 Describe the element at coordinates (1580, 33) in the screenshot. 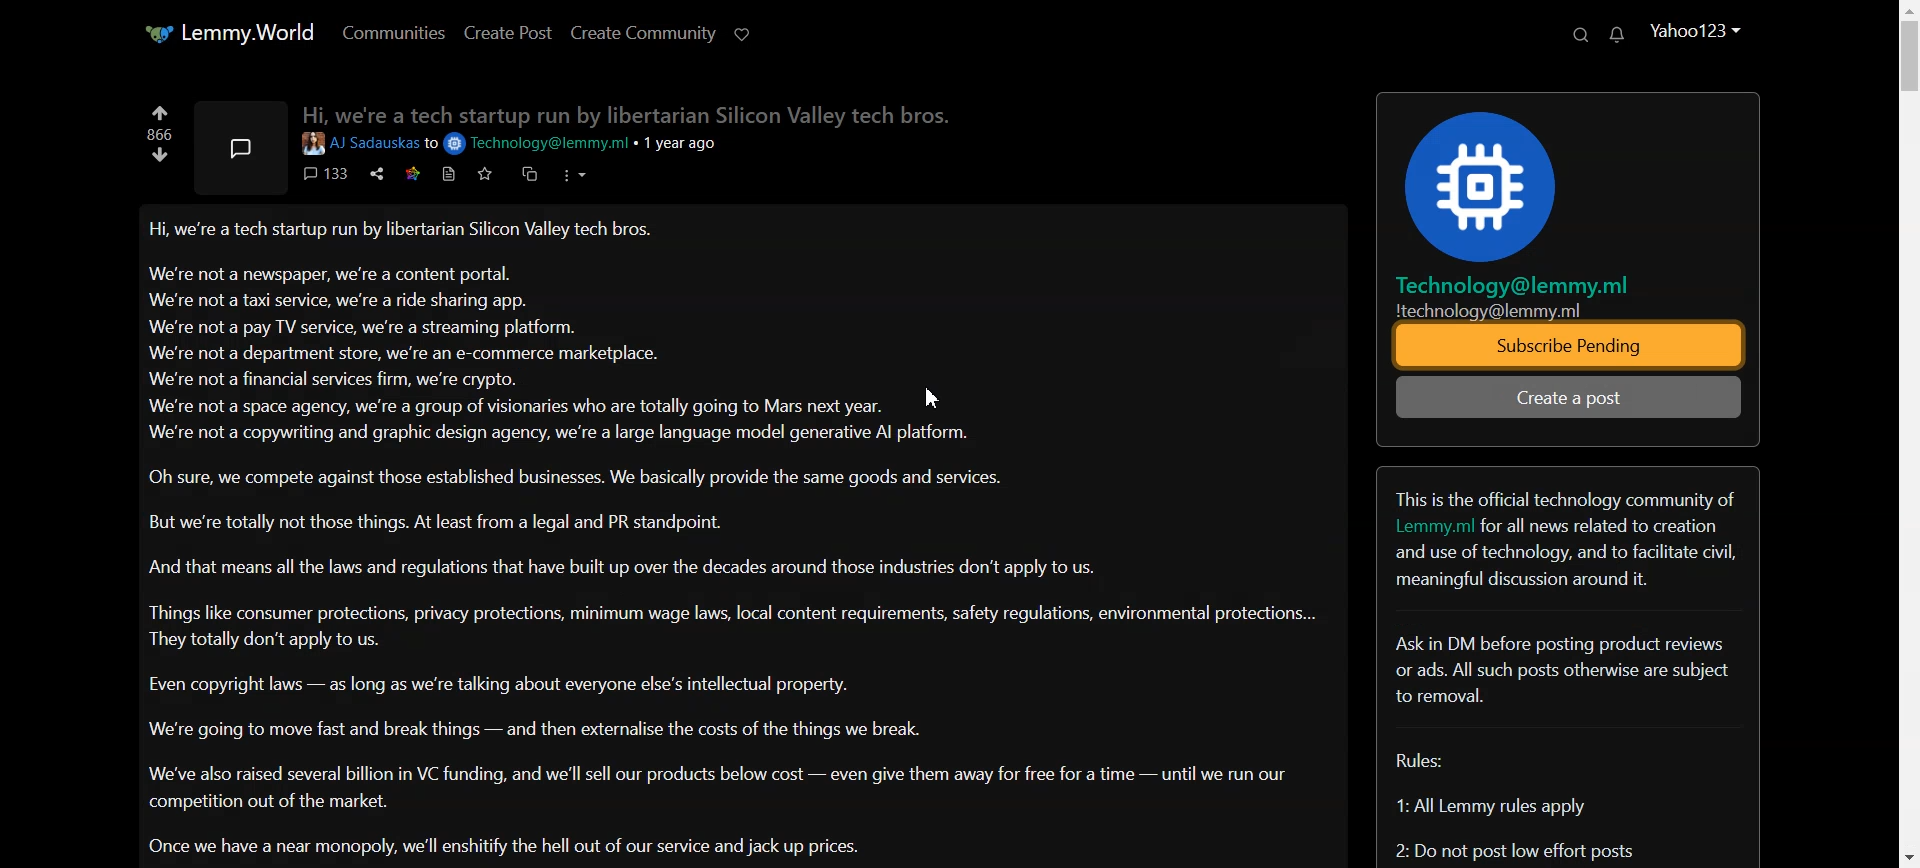

I see `Search` at that location.